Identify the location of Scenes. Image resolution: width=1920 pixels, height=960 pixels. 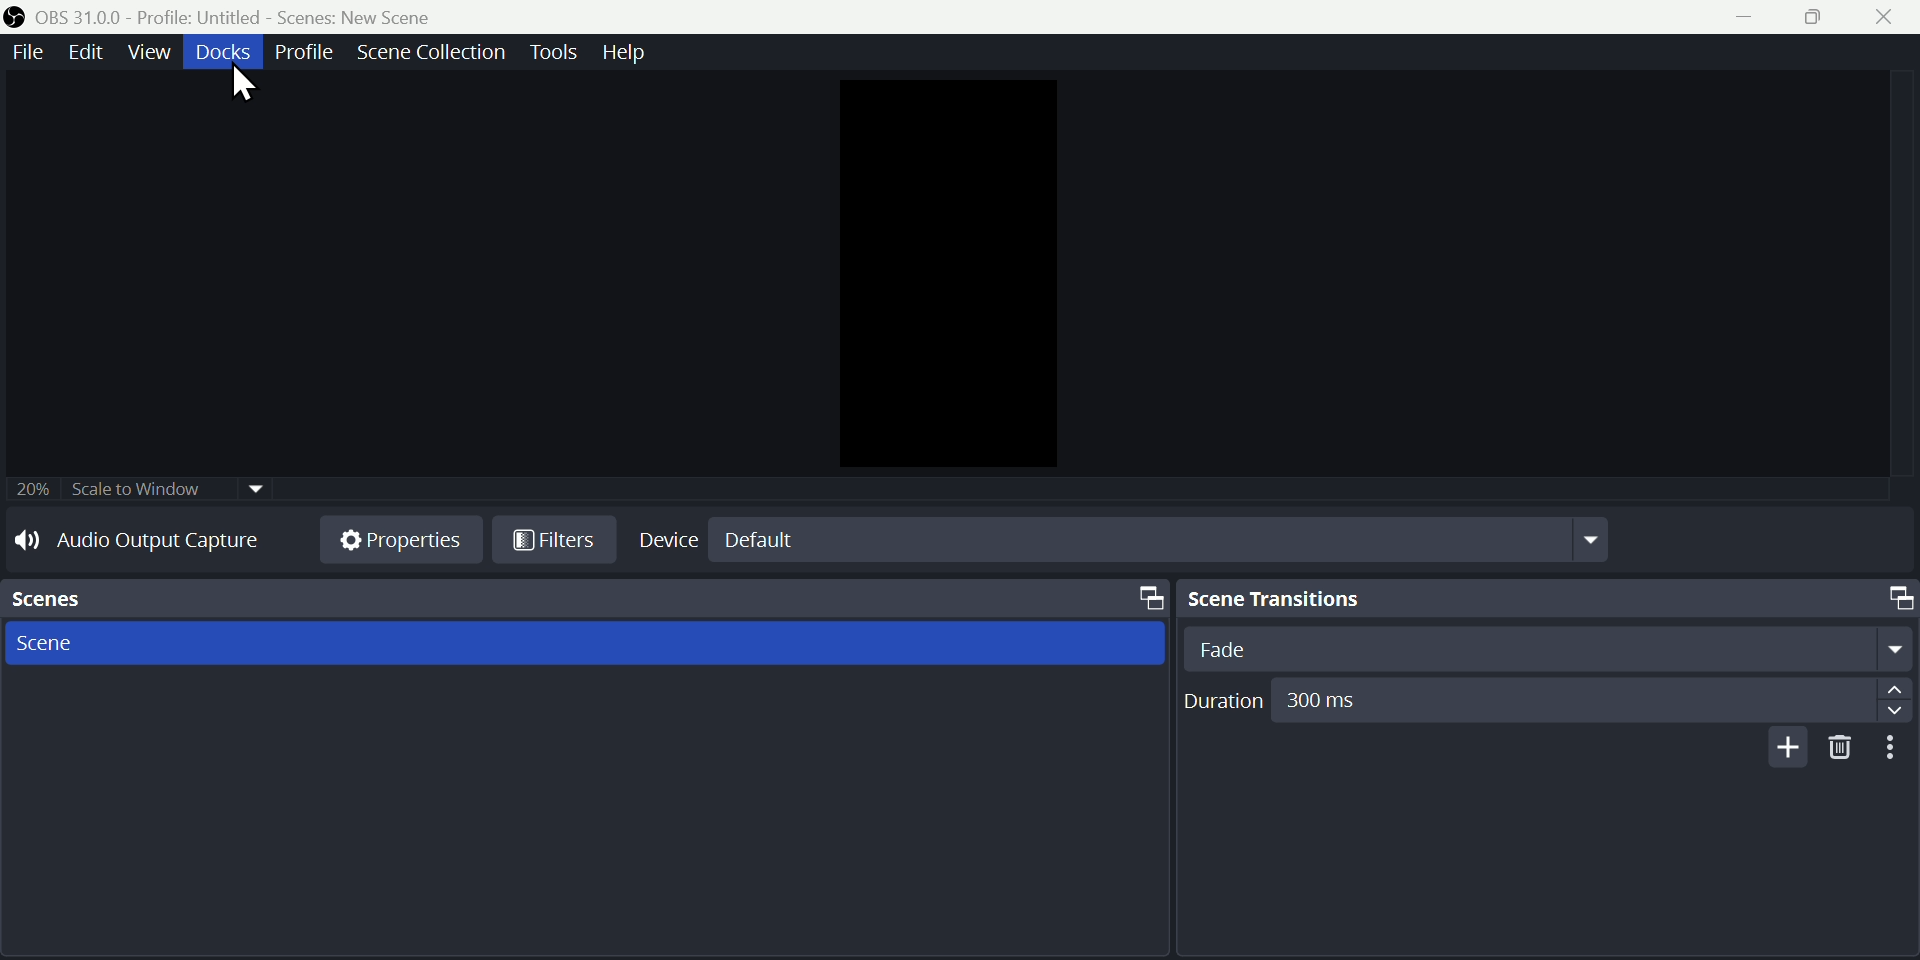
(583, 600).